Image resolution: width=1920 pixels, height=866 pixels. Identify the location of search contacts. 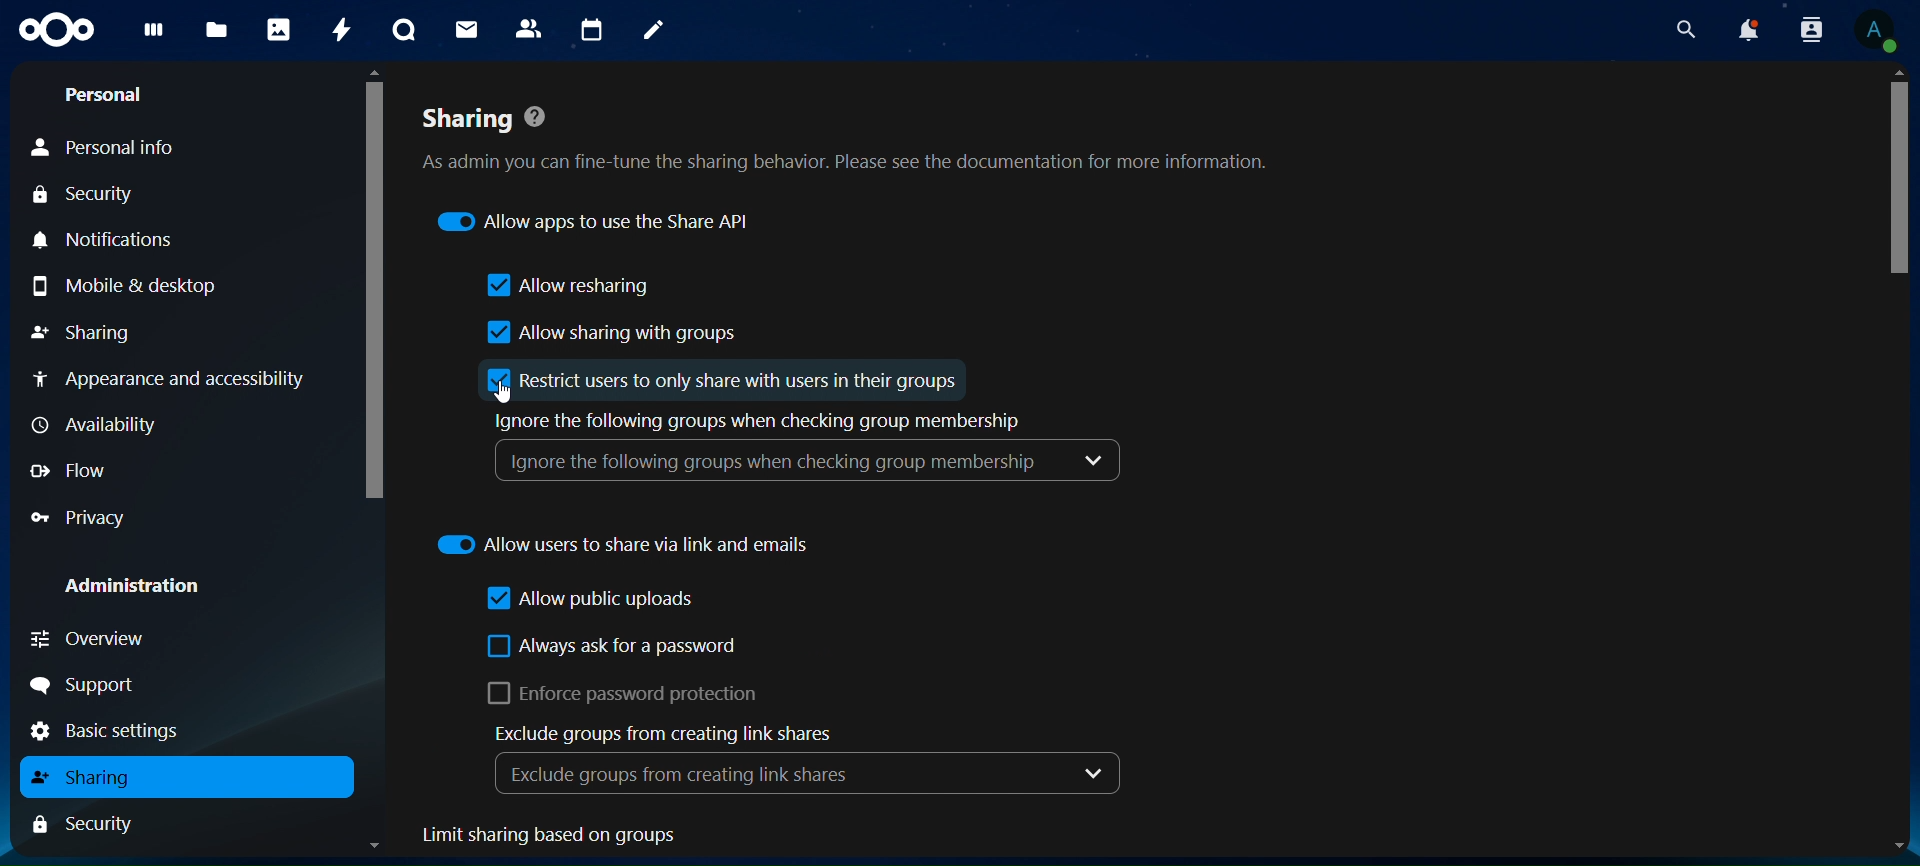
(1812, 28).